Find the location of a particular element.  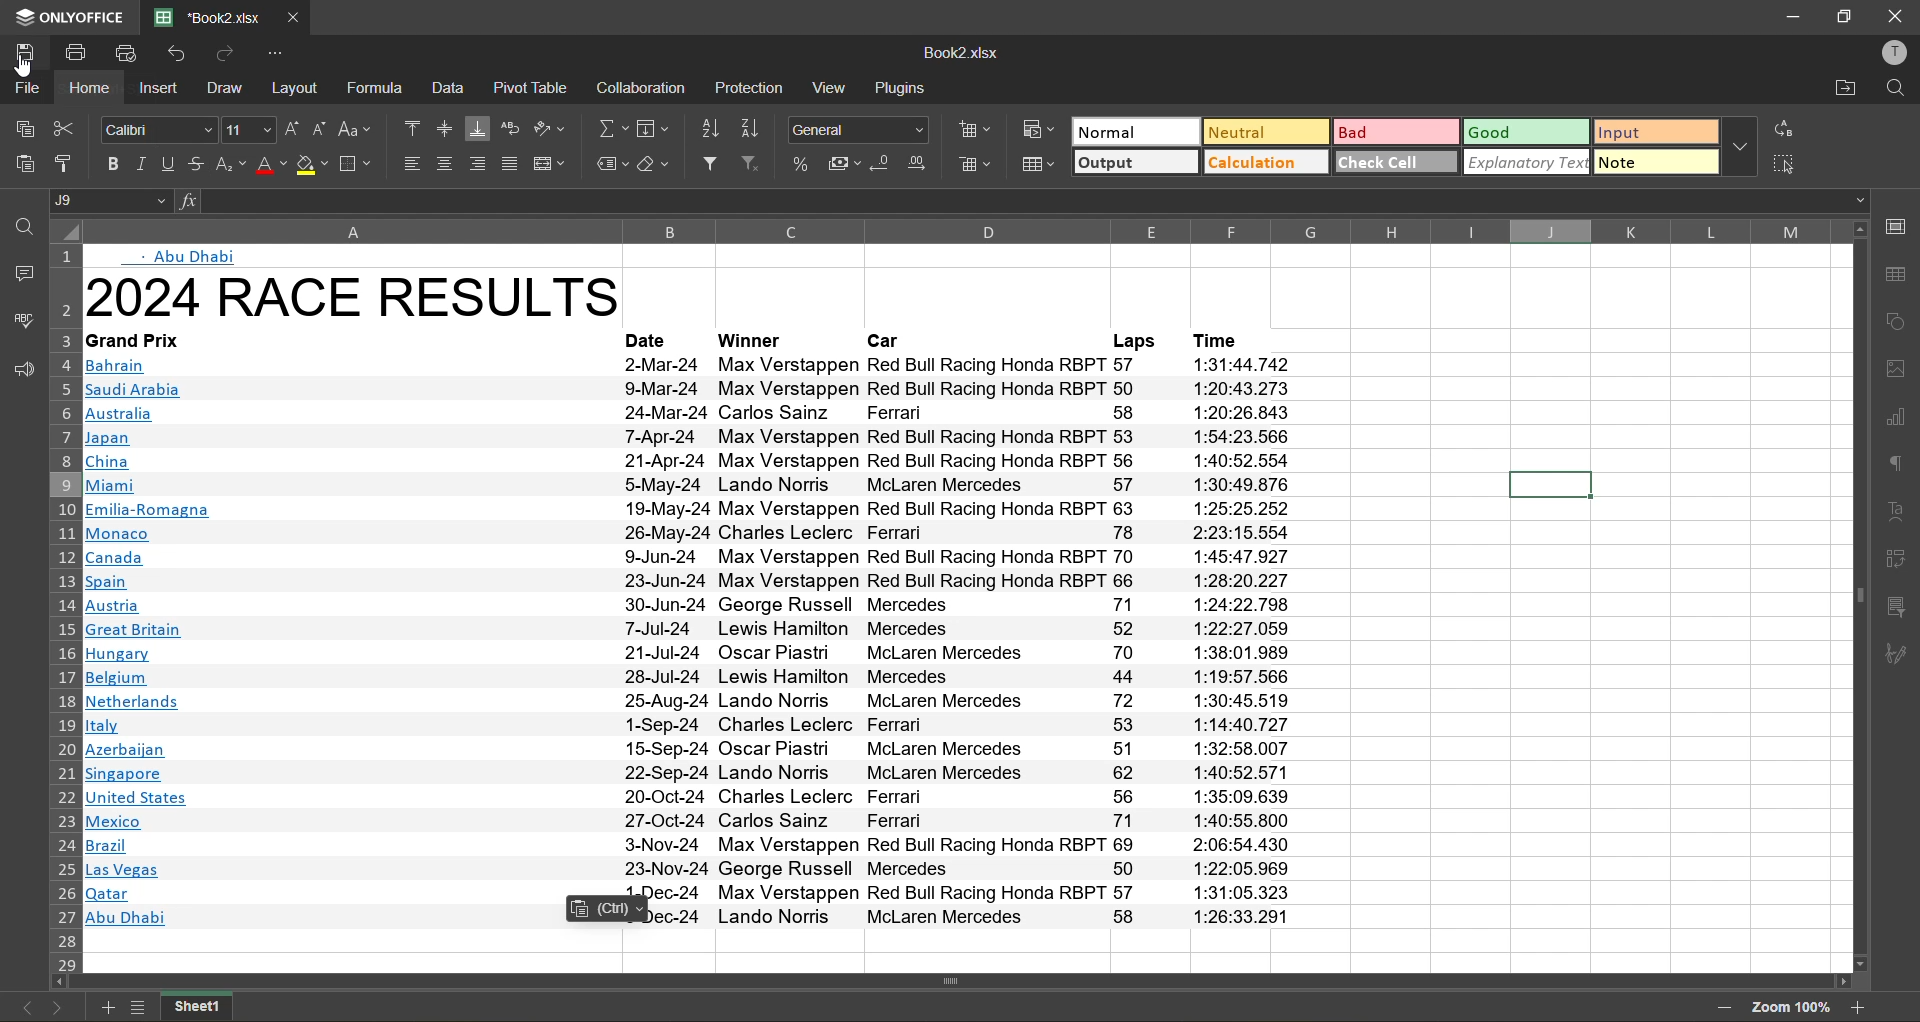

sort ascending is located at coordinates (706, 127).